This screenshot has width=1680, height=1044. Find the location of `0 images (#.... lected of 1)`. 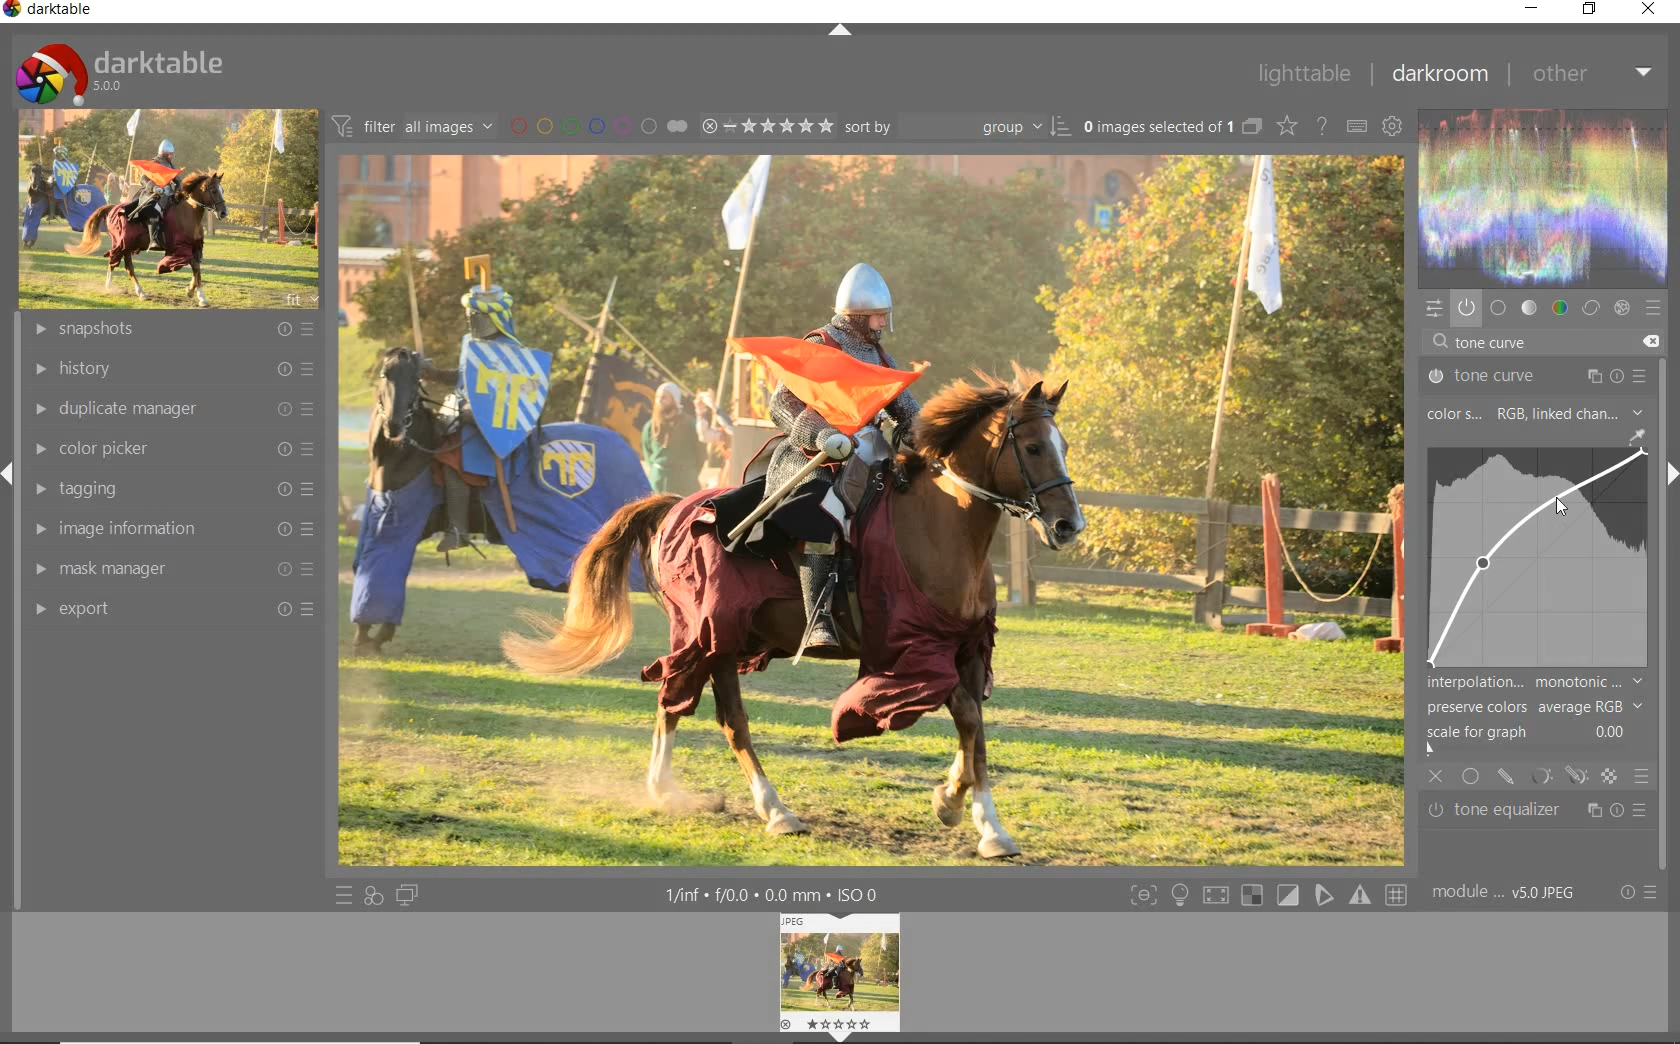

0 images (#.... lected of 1) is located at coordinates (1170, 126).